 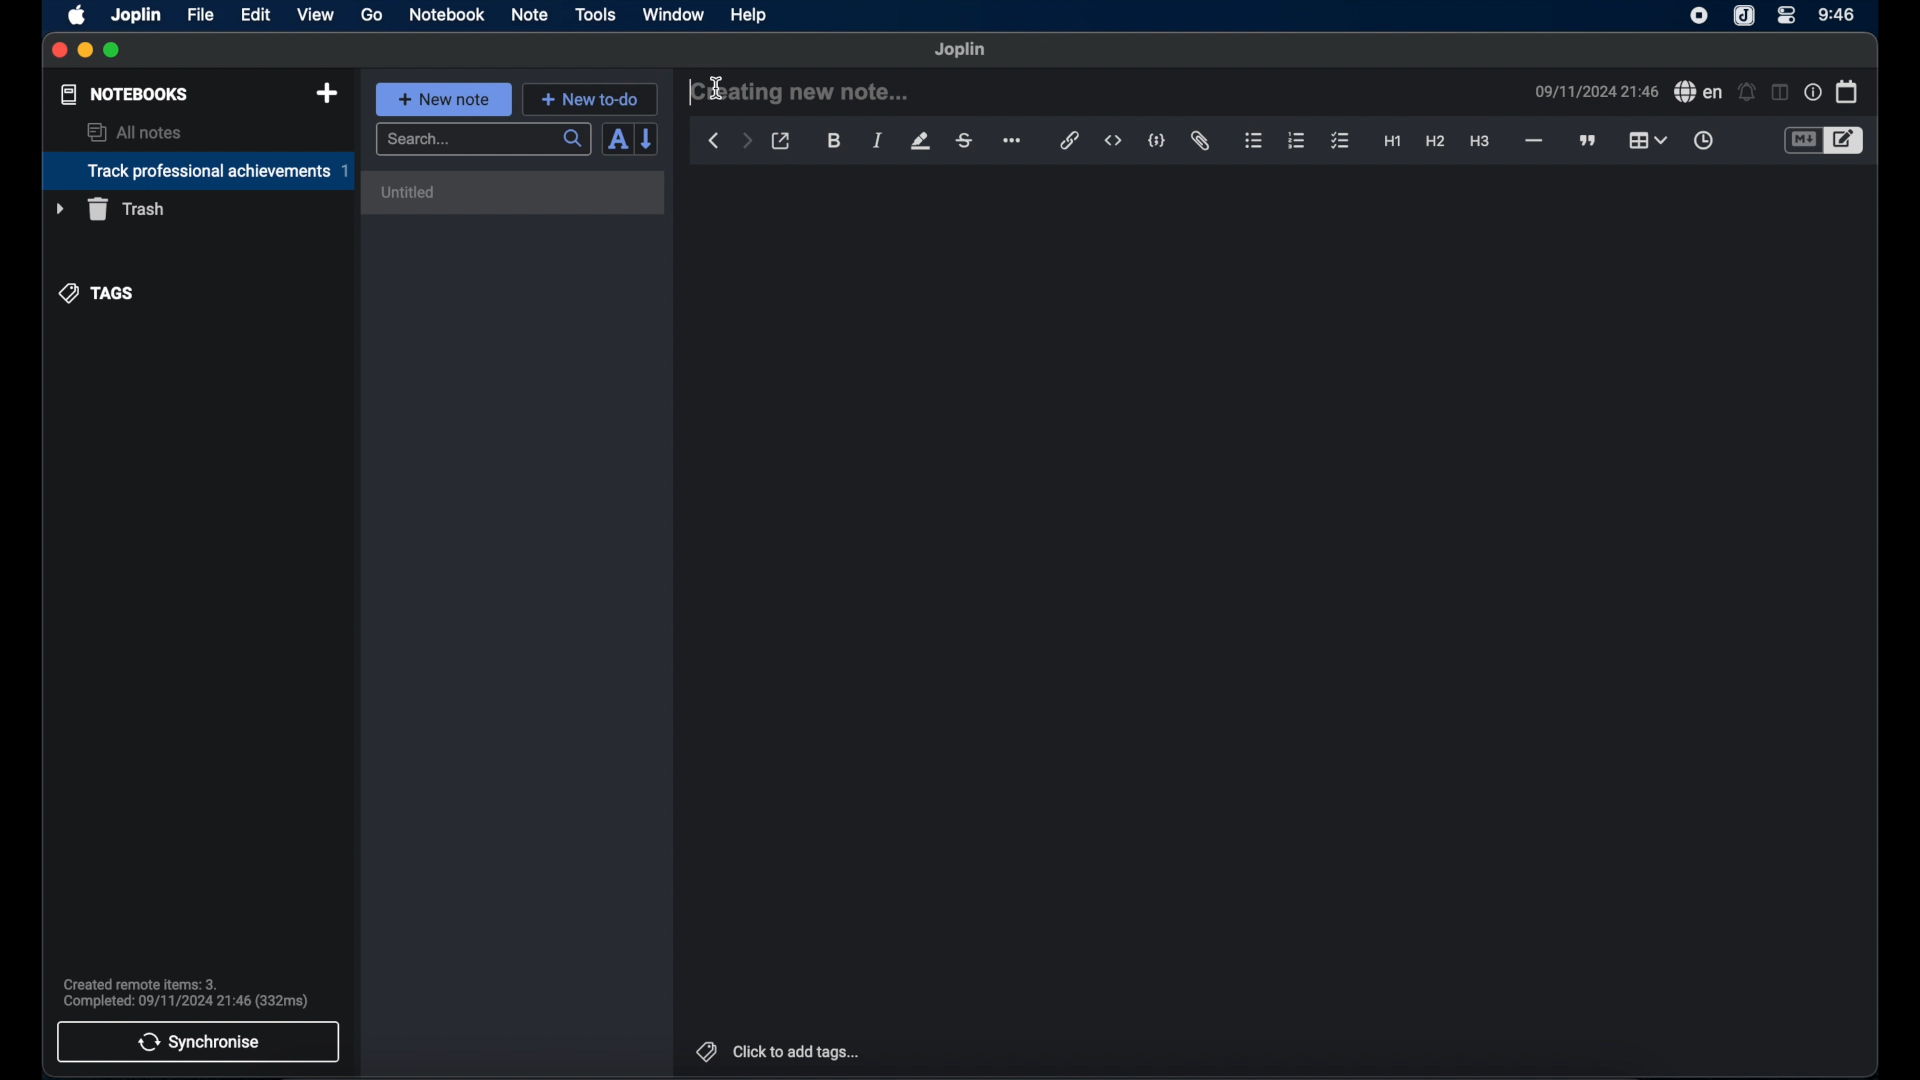 I want to click on toggle external editor, so click(x=781, y=141).